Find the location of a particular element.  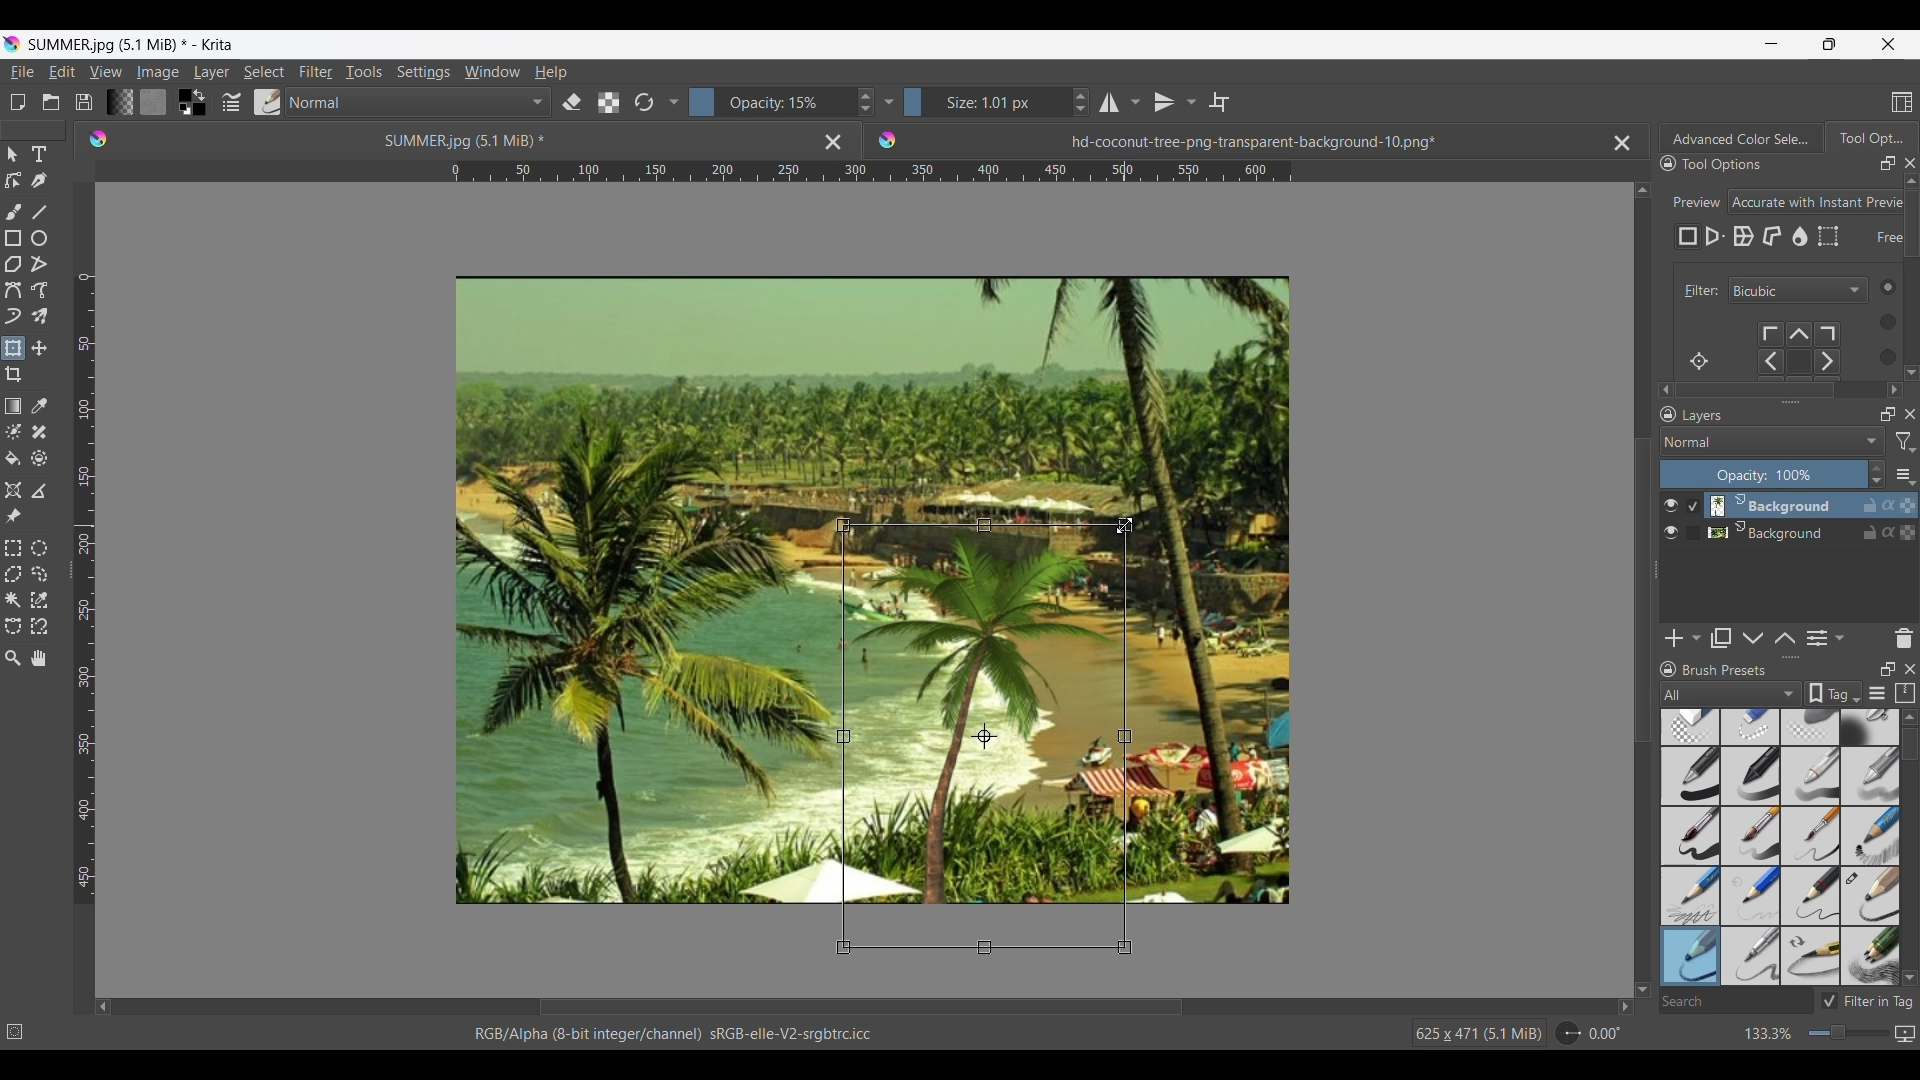

Down is located at coordinates (1643, 977).